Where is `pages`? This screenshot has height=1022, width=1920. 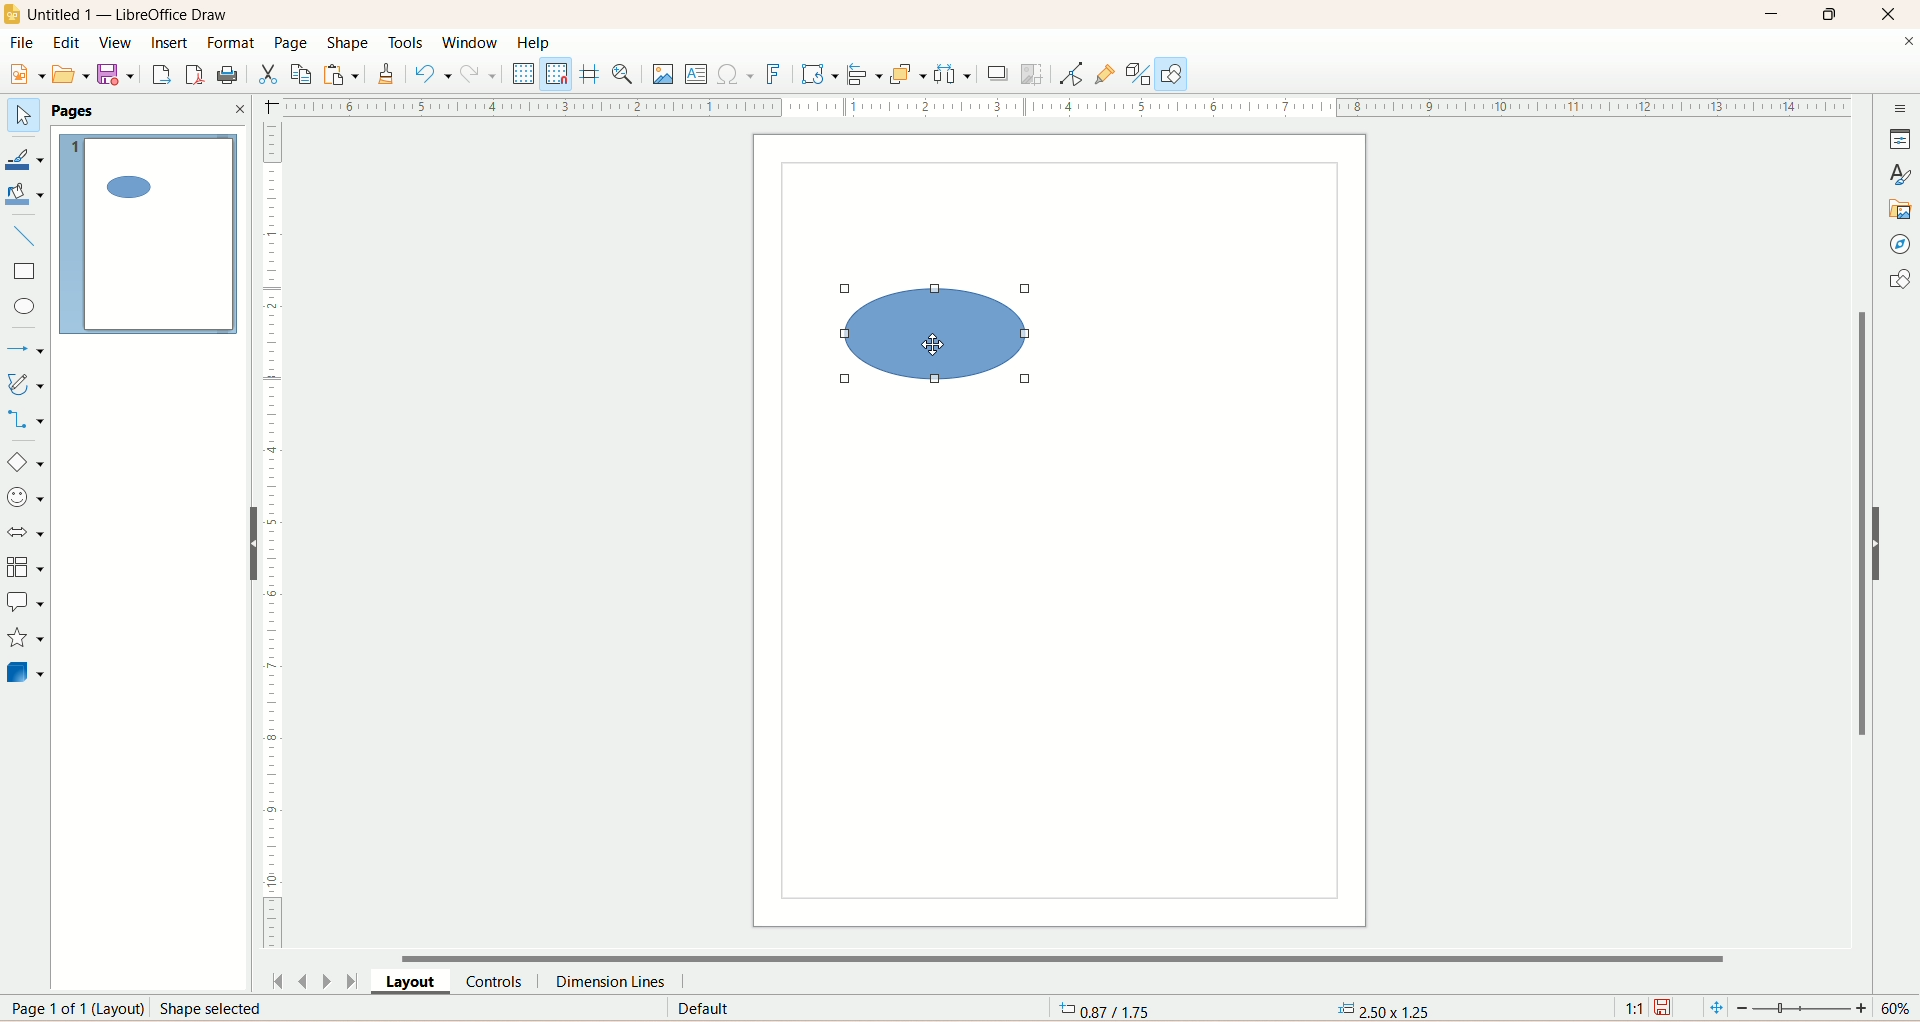
pages is located at coordinates (77, 111).